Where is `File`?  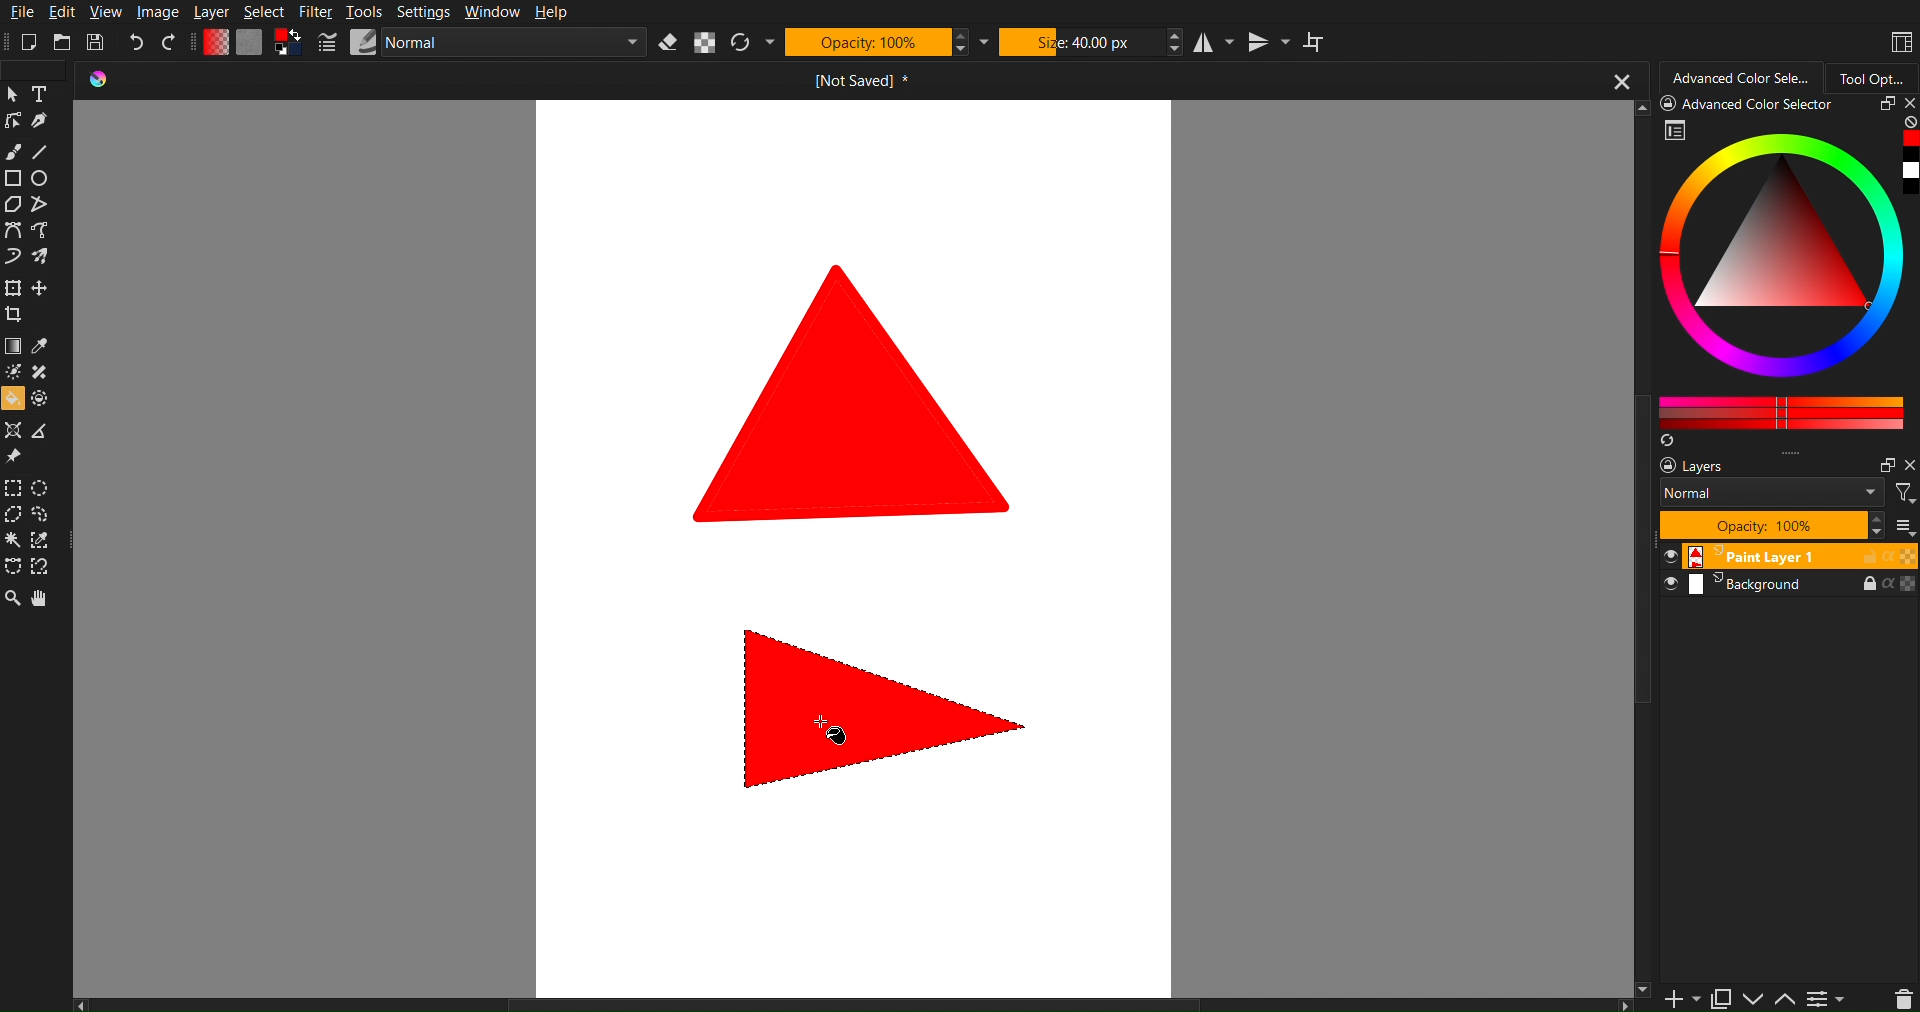
File is located at coordinates (19, 12).